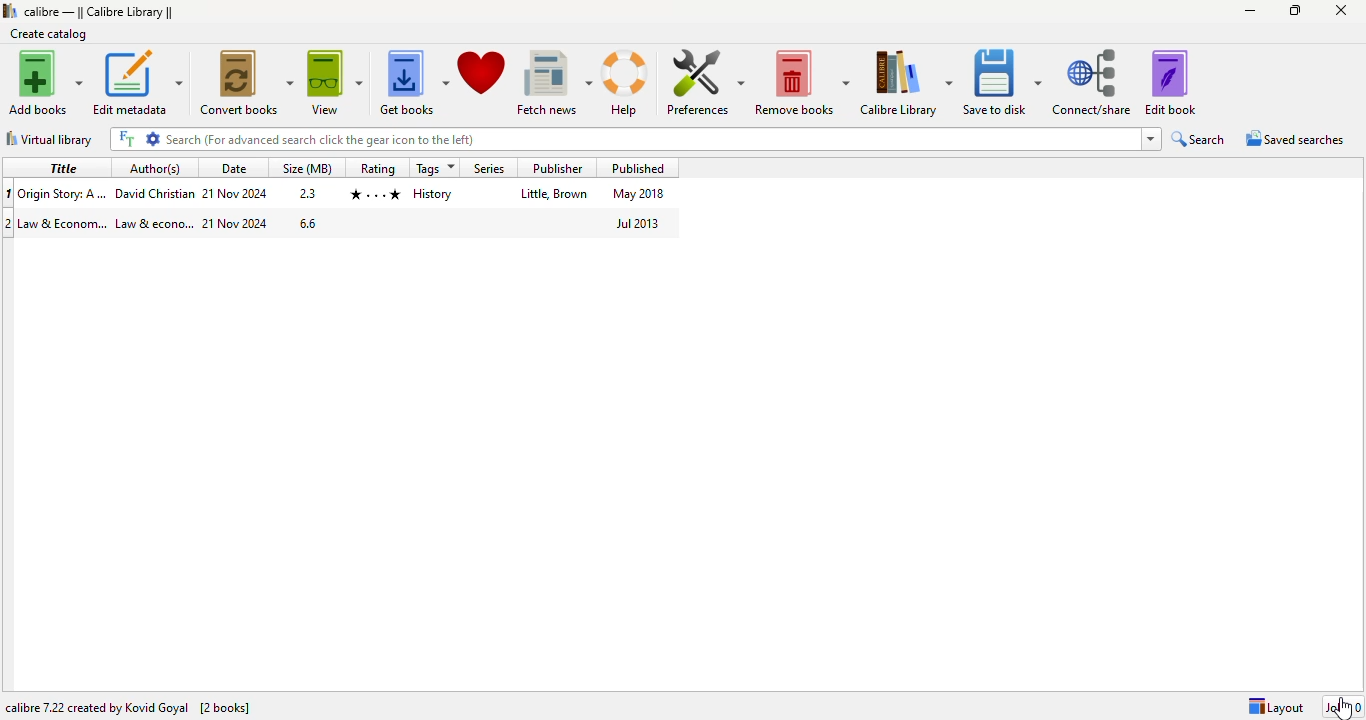  What do you see at coordinates (435, 168) in the screenshot?
I see `tags` at bounding box center [435, 168].